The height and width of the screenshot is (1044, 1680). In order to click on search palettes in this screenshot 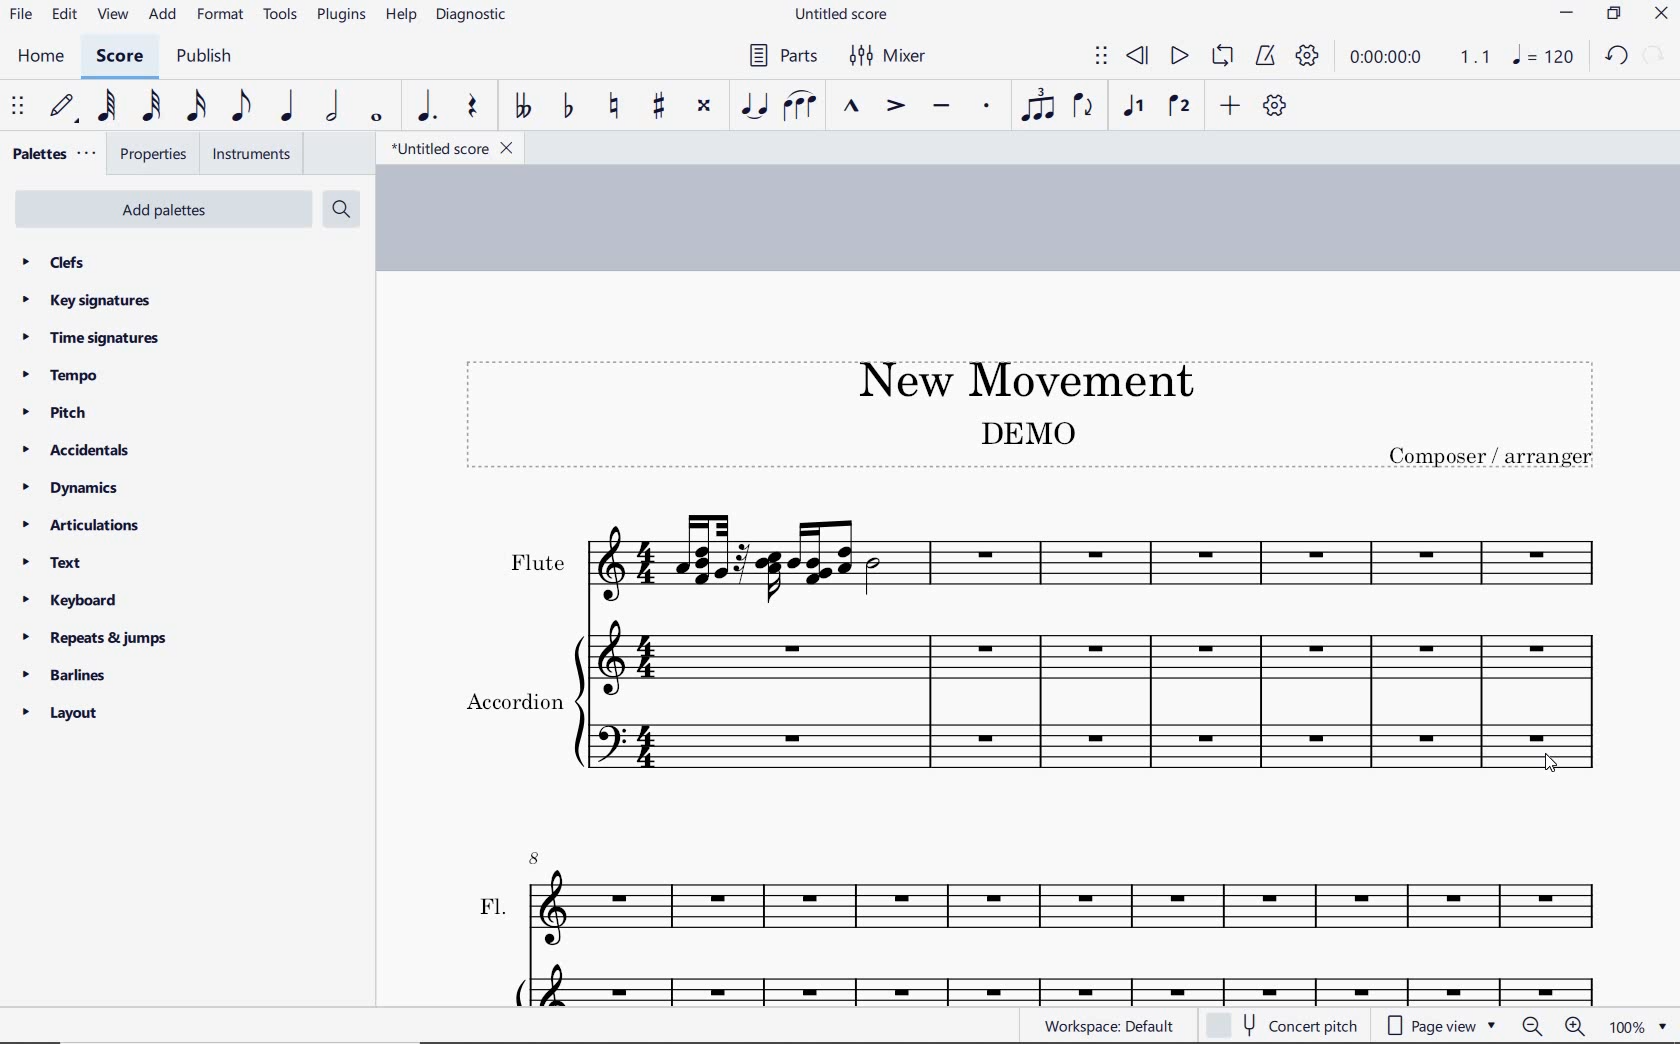, I will do `click(339, 210)`.